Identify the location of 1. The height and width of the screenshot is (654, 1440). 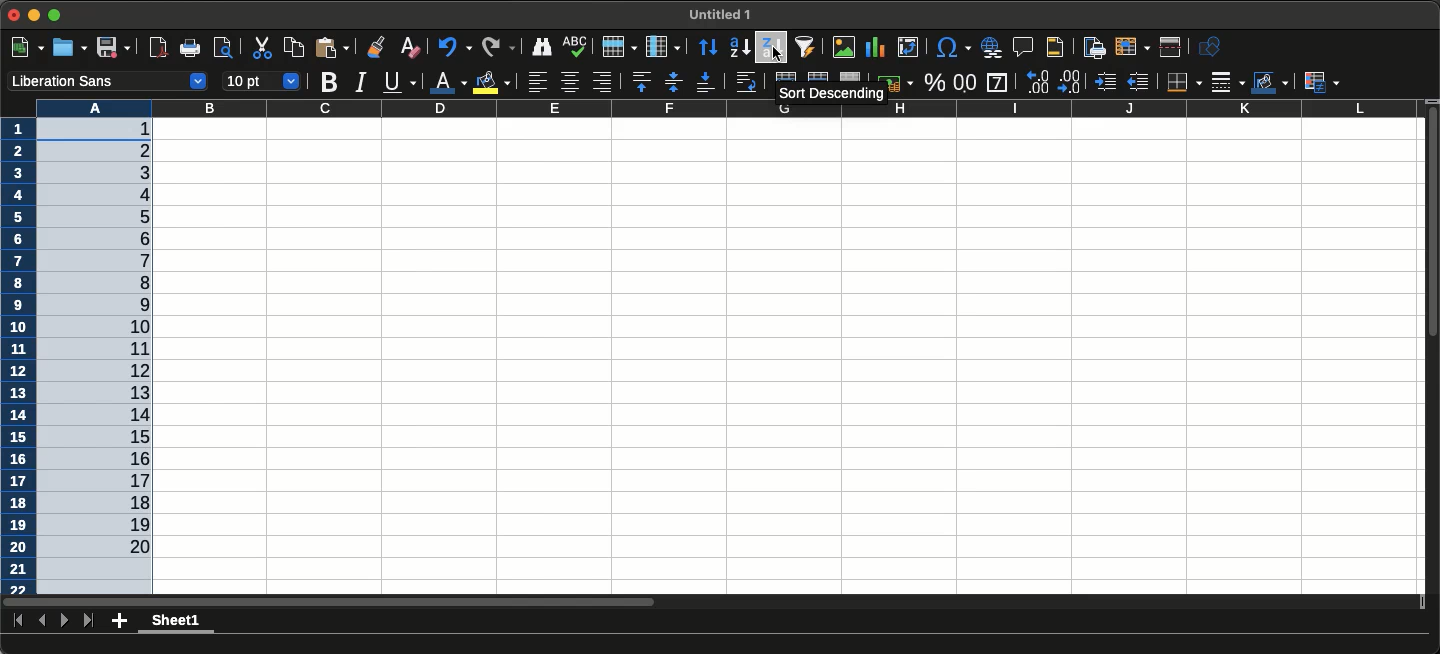
(132, 130).